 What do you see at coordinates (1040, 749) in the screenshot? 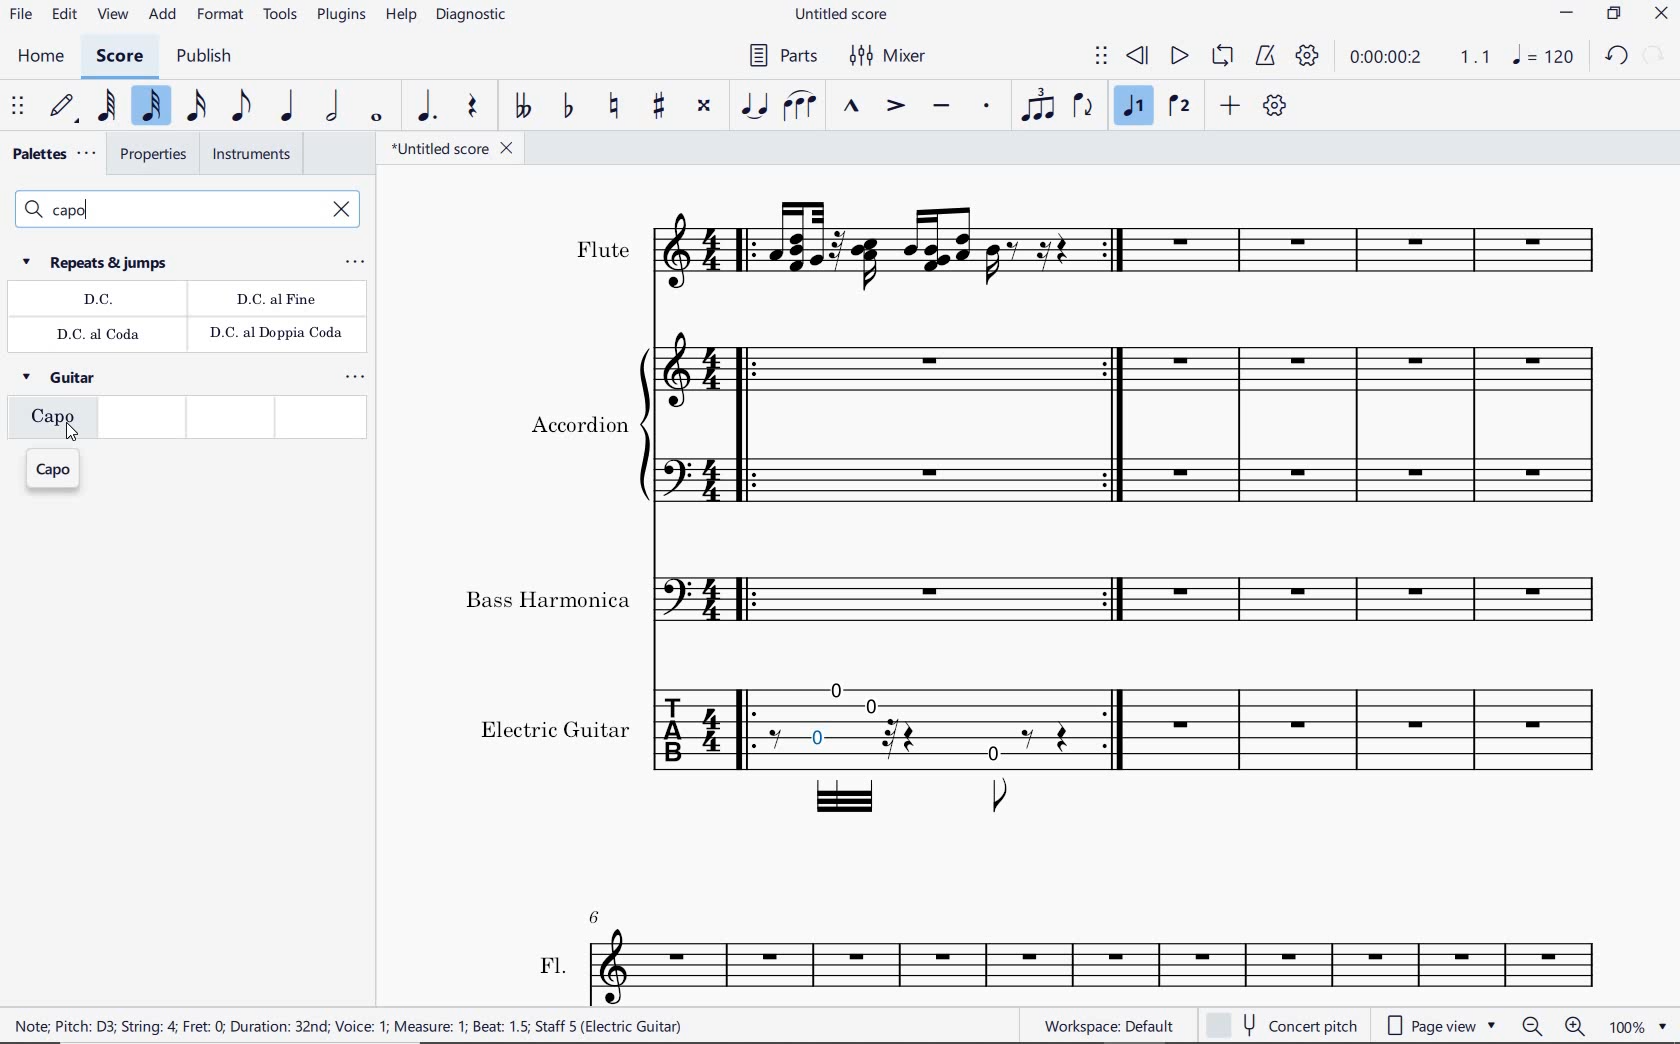
I see `Instrument: Electric guitar` at bounding box center [1040, 749].